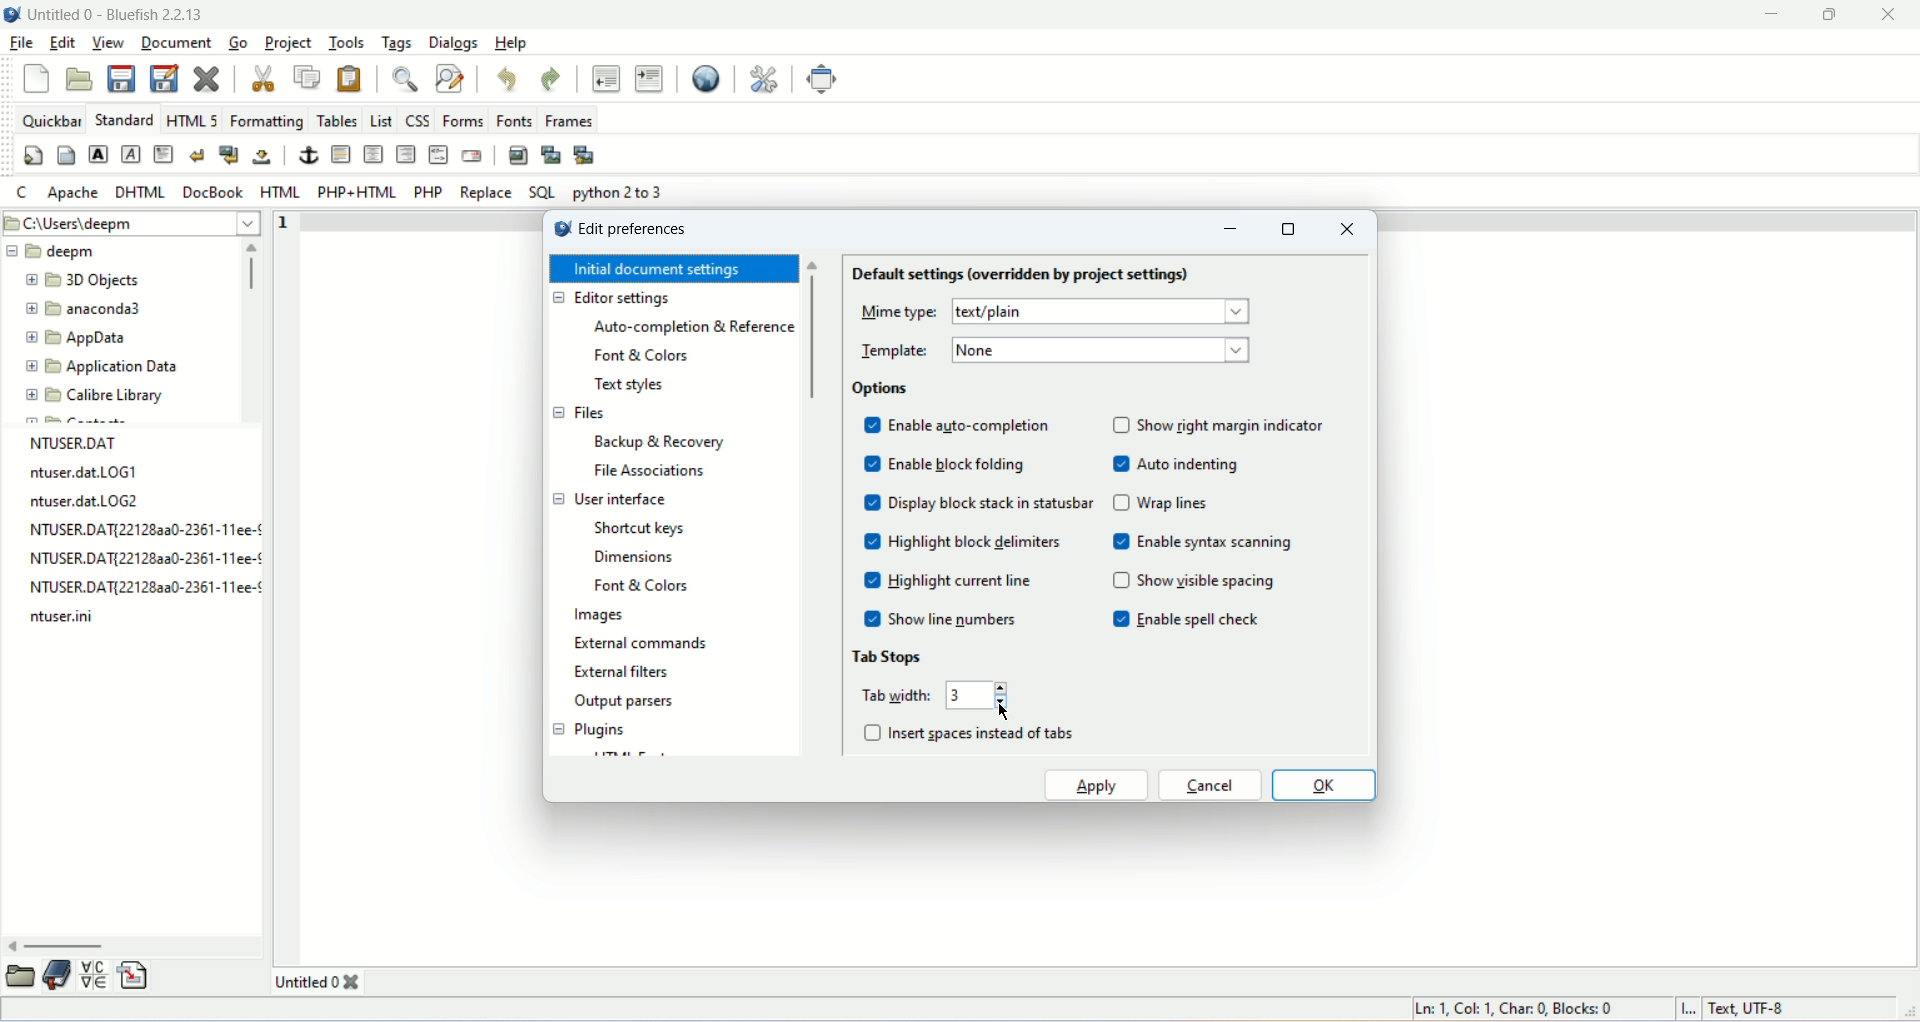  I want to click on tab storage, so click(889, 655).